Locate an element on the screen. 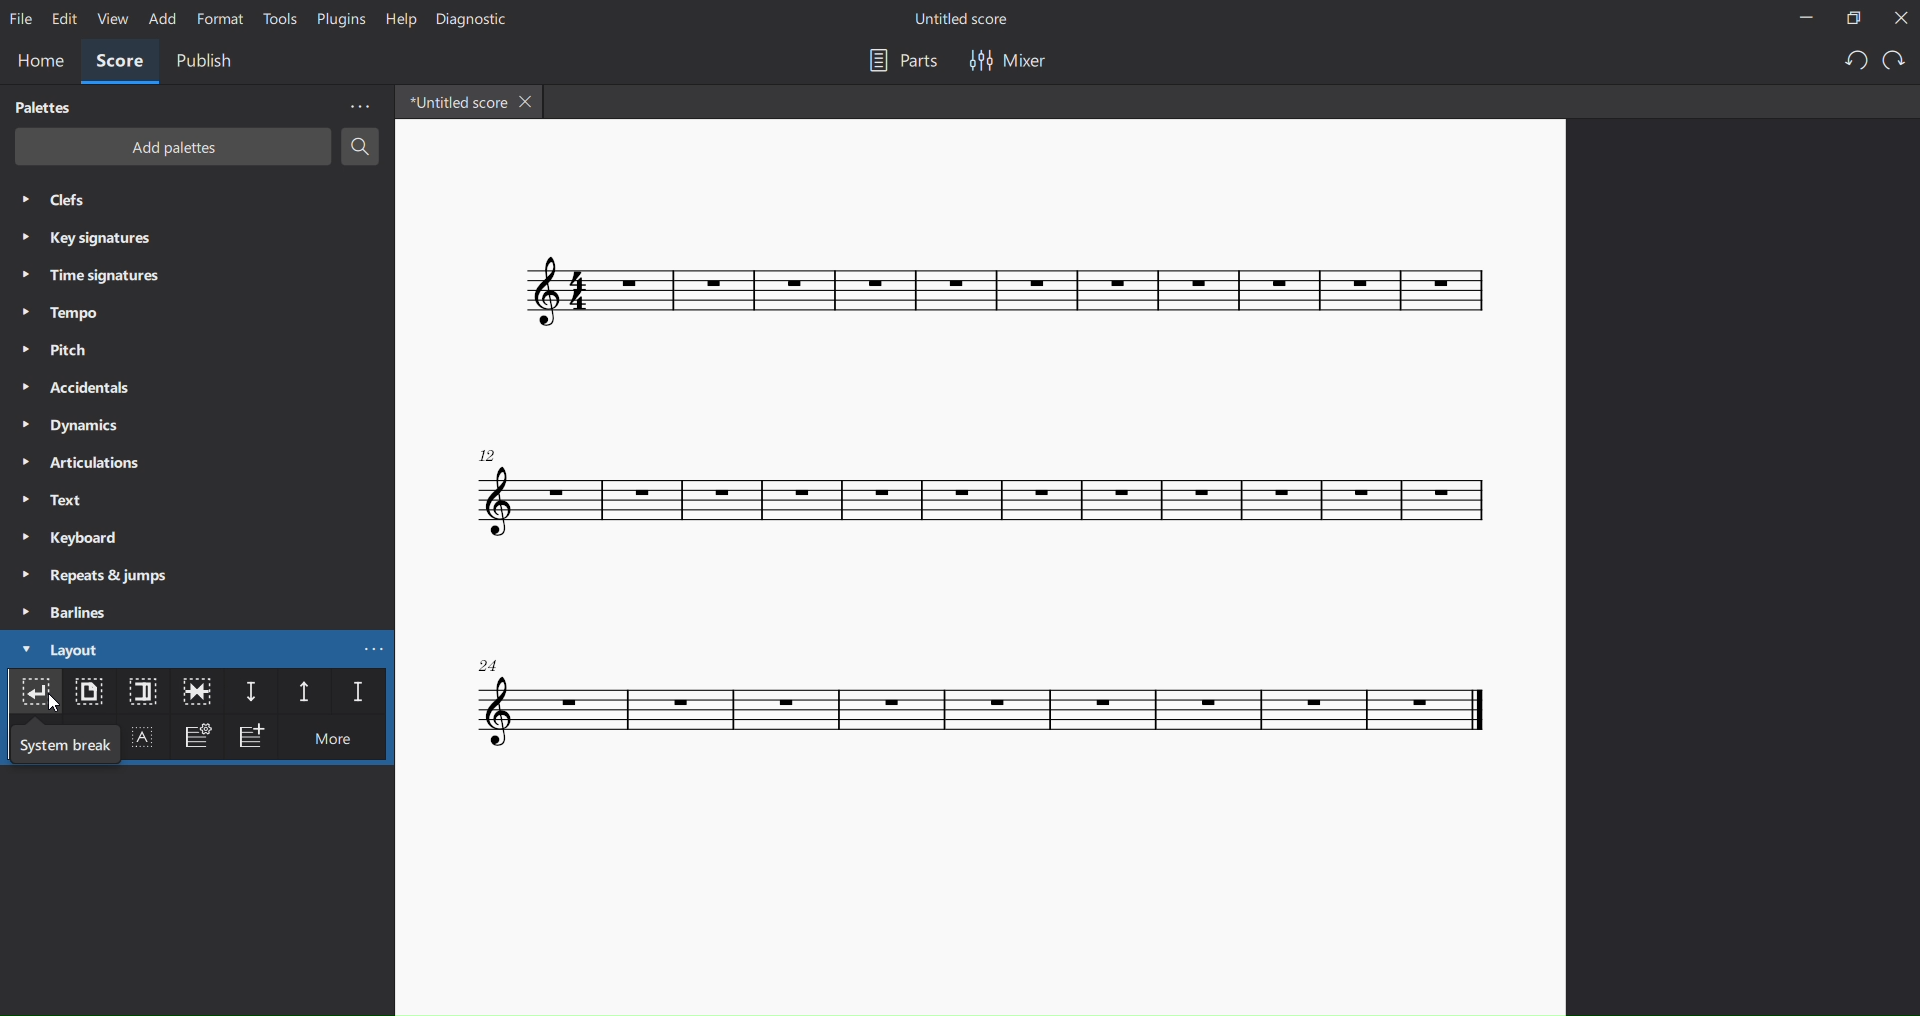 This screenshot has width=1920, height=1016. redo is located at coordinates (1894, 62).